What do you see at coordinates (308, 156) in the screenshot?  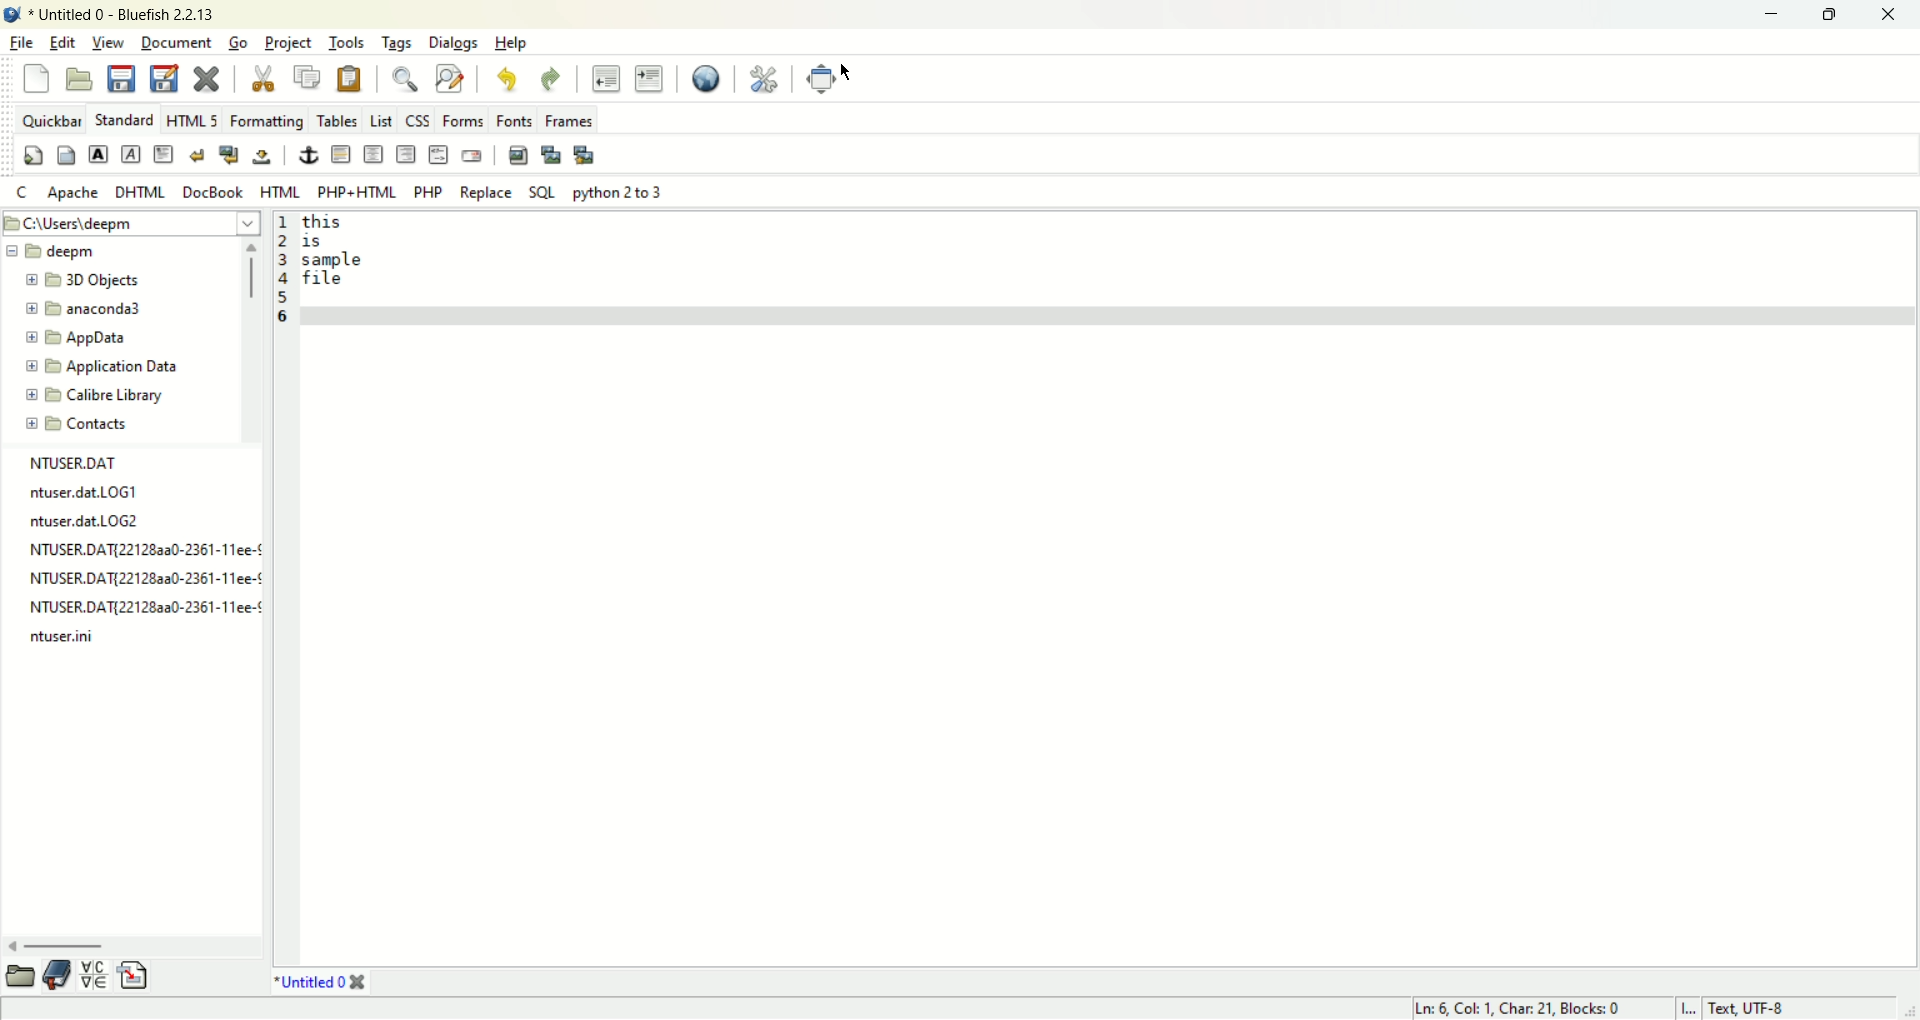 I see `anchor` at bounding box center [308, 156].